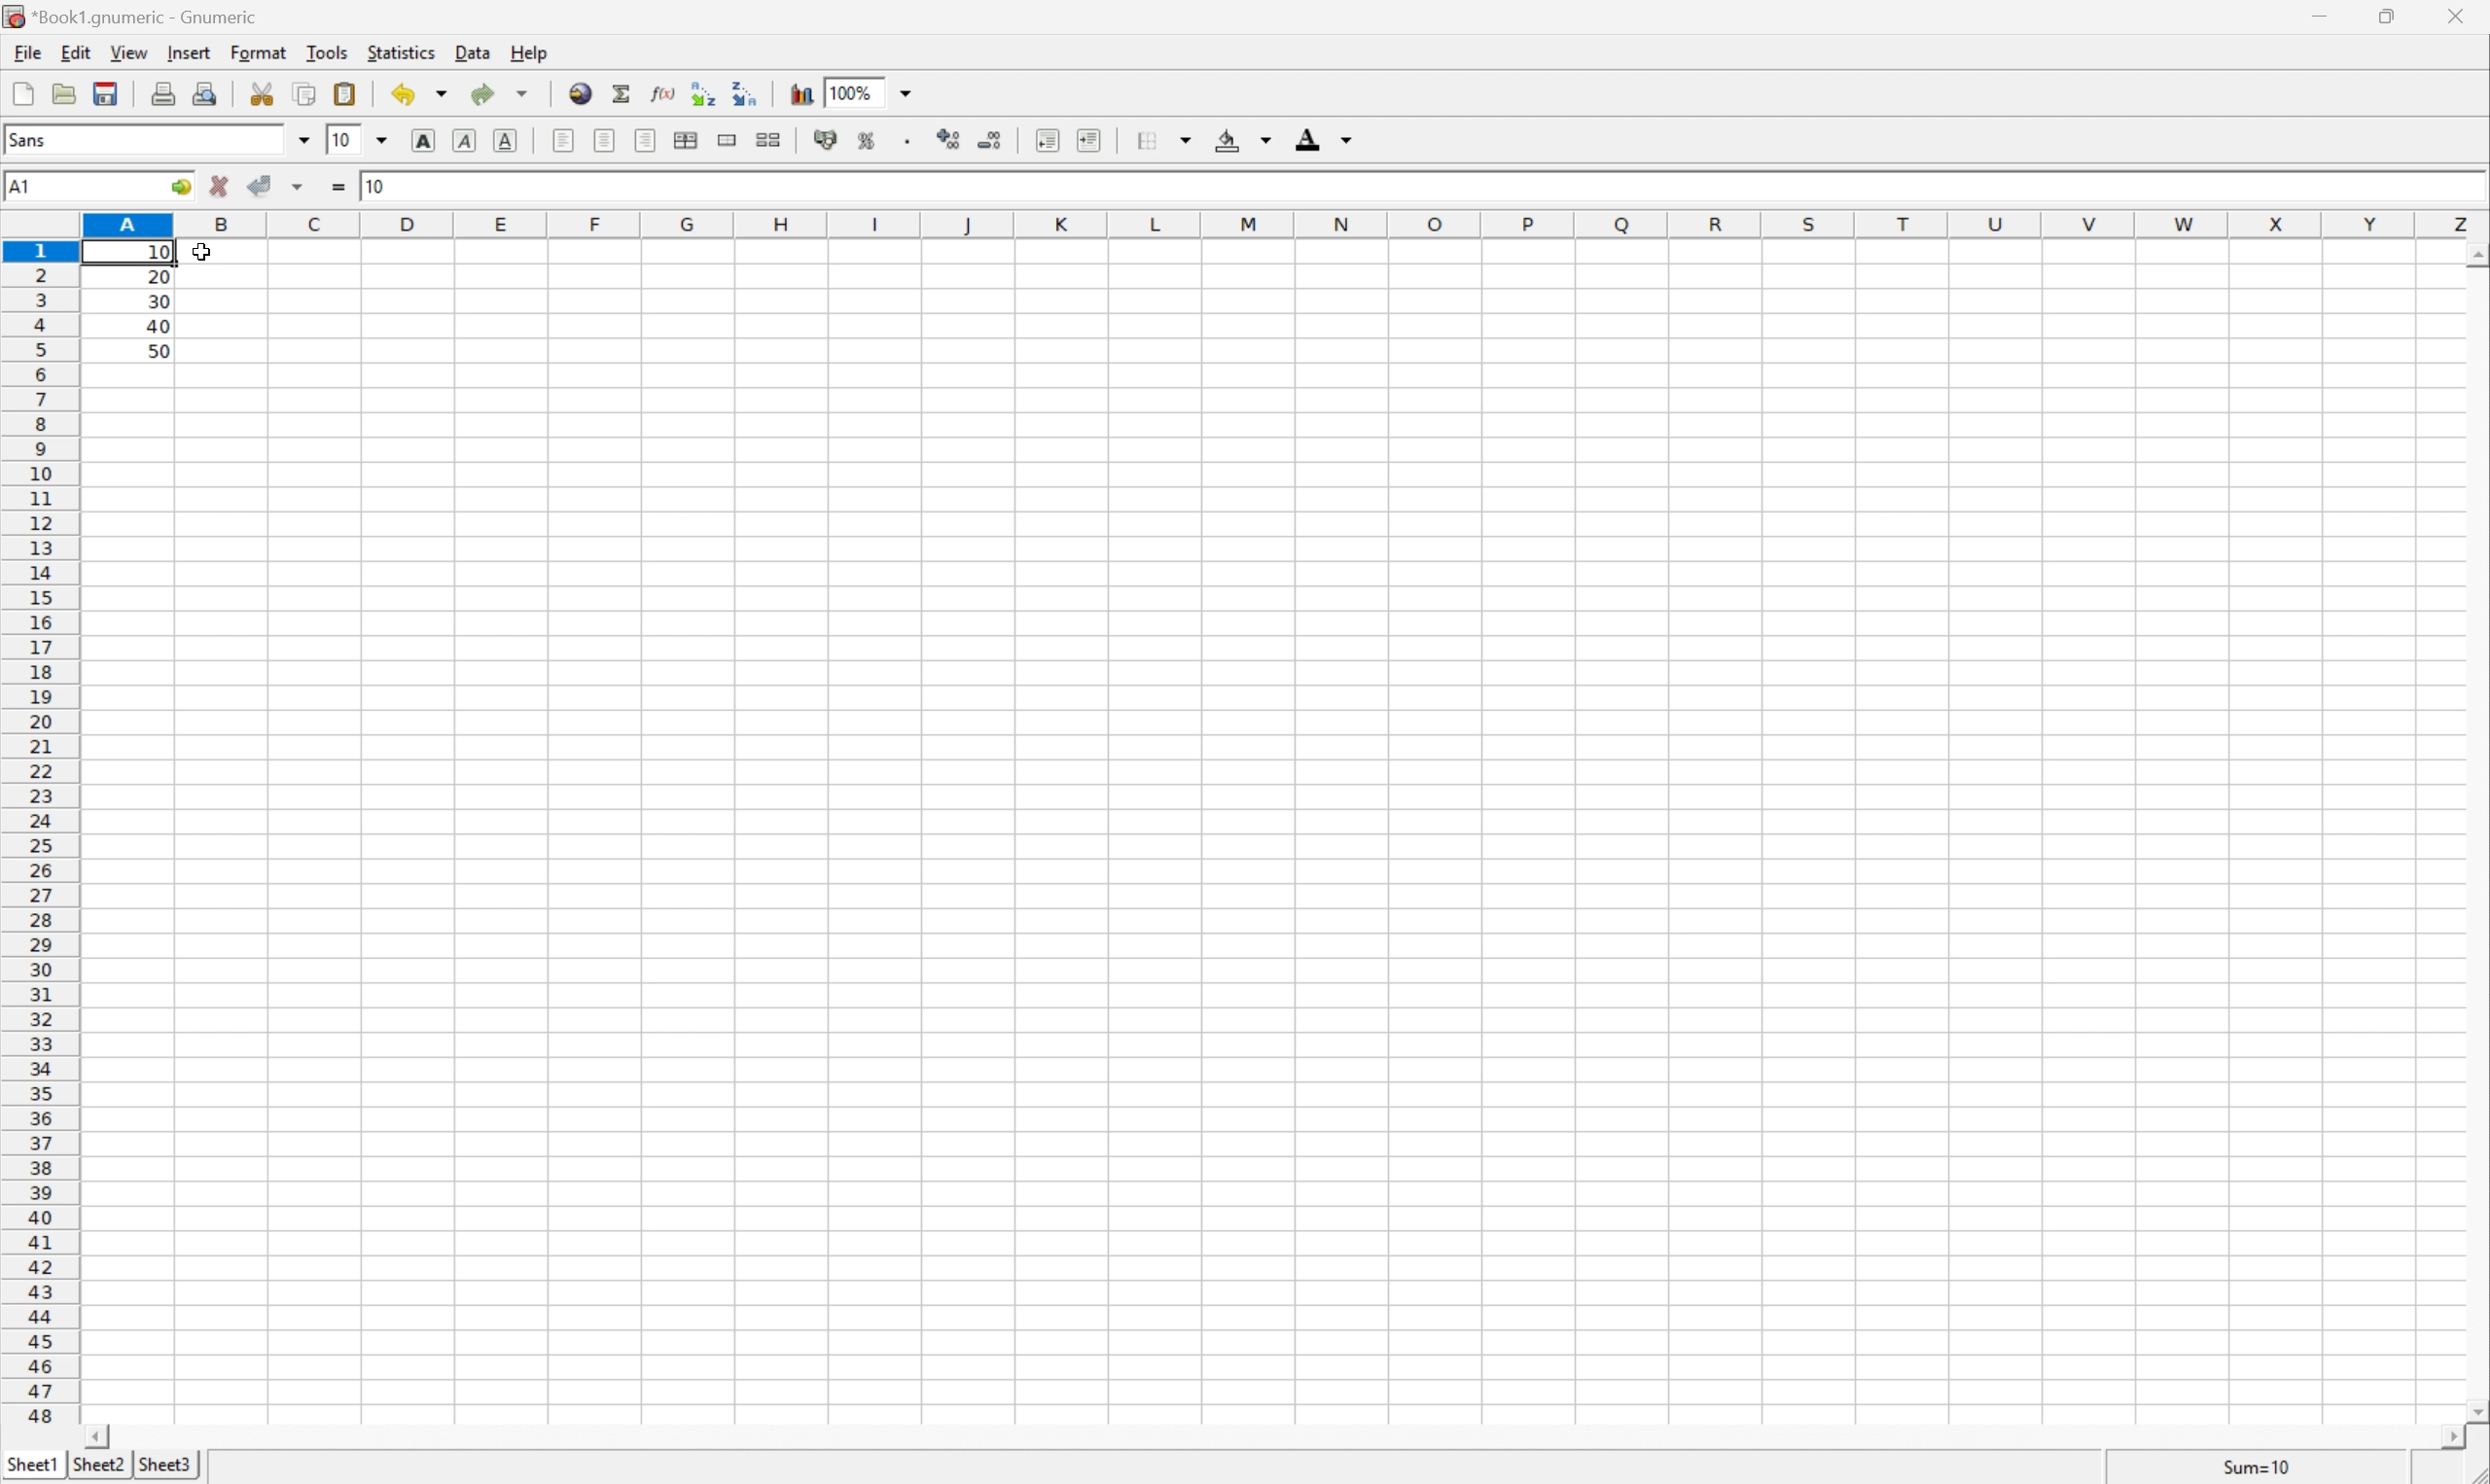  I want to click on Sans, so click(34, 139).